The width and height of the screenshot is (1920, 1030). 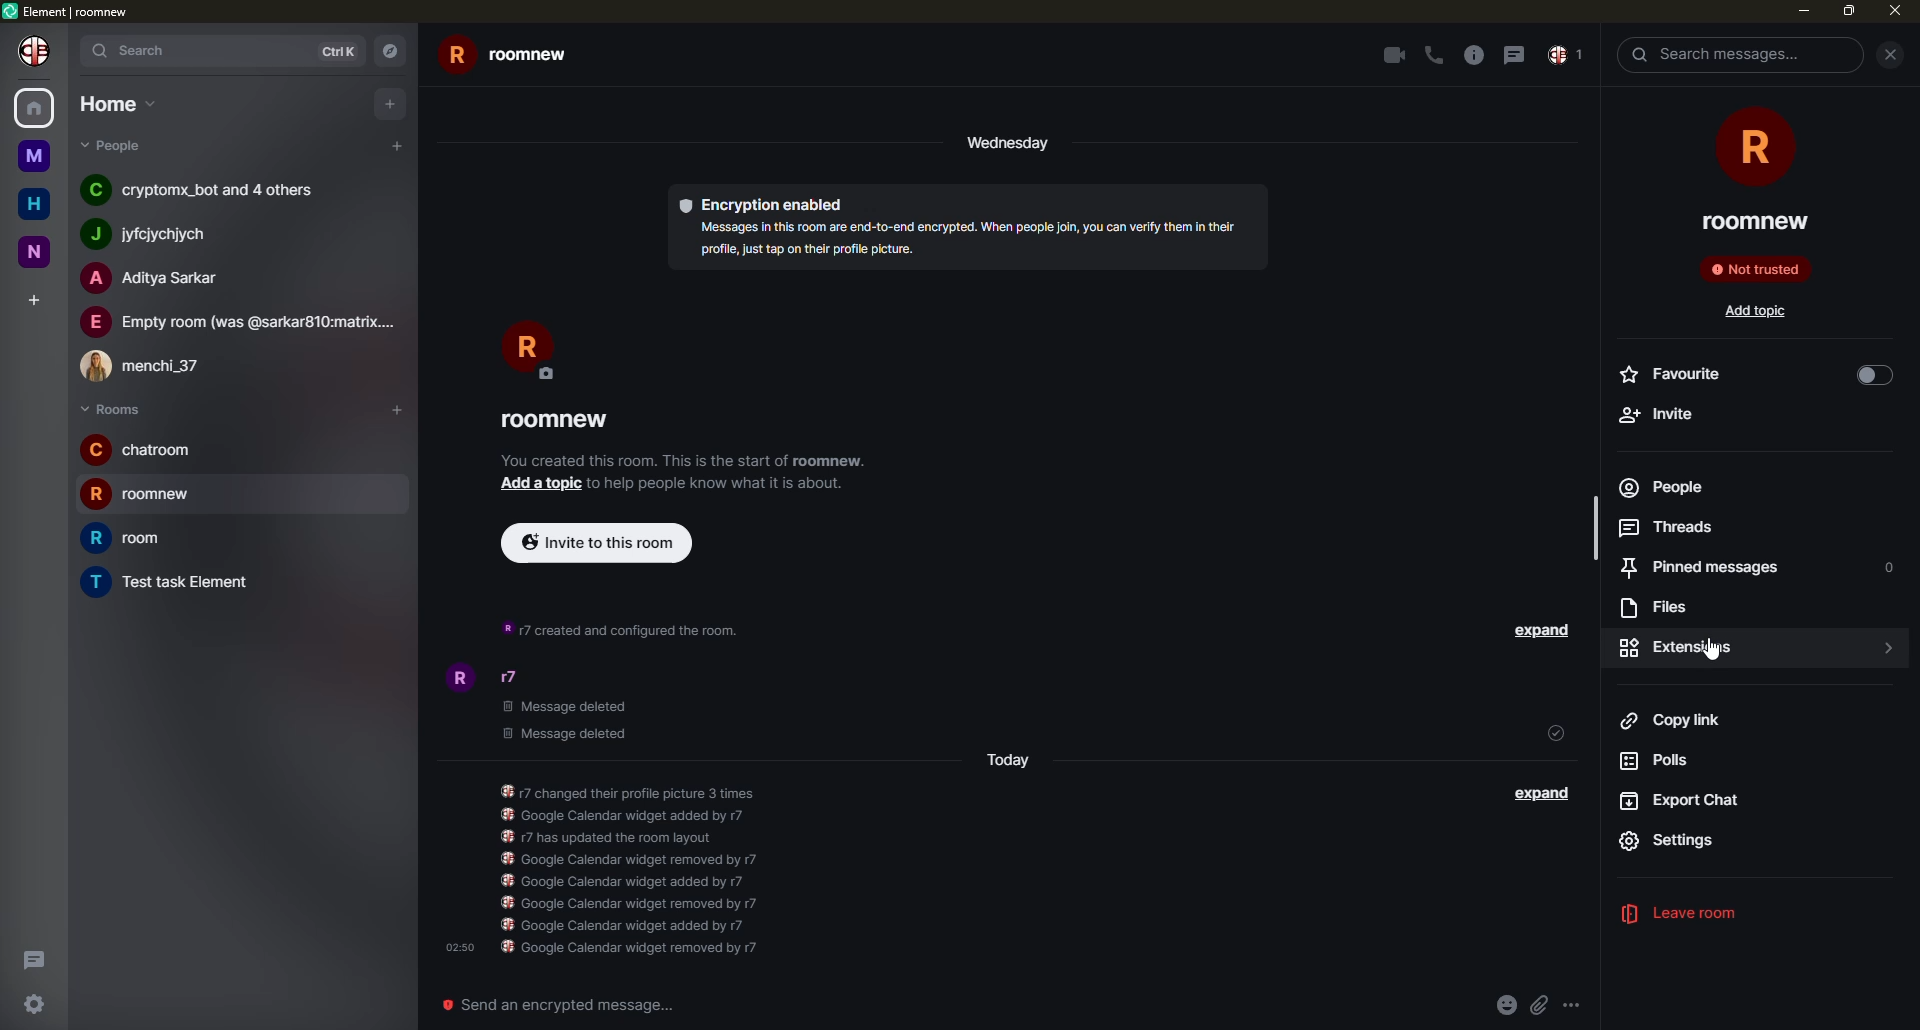 I want to click on add topic, so click(x=1752, y=312).